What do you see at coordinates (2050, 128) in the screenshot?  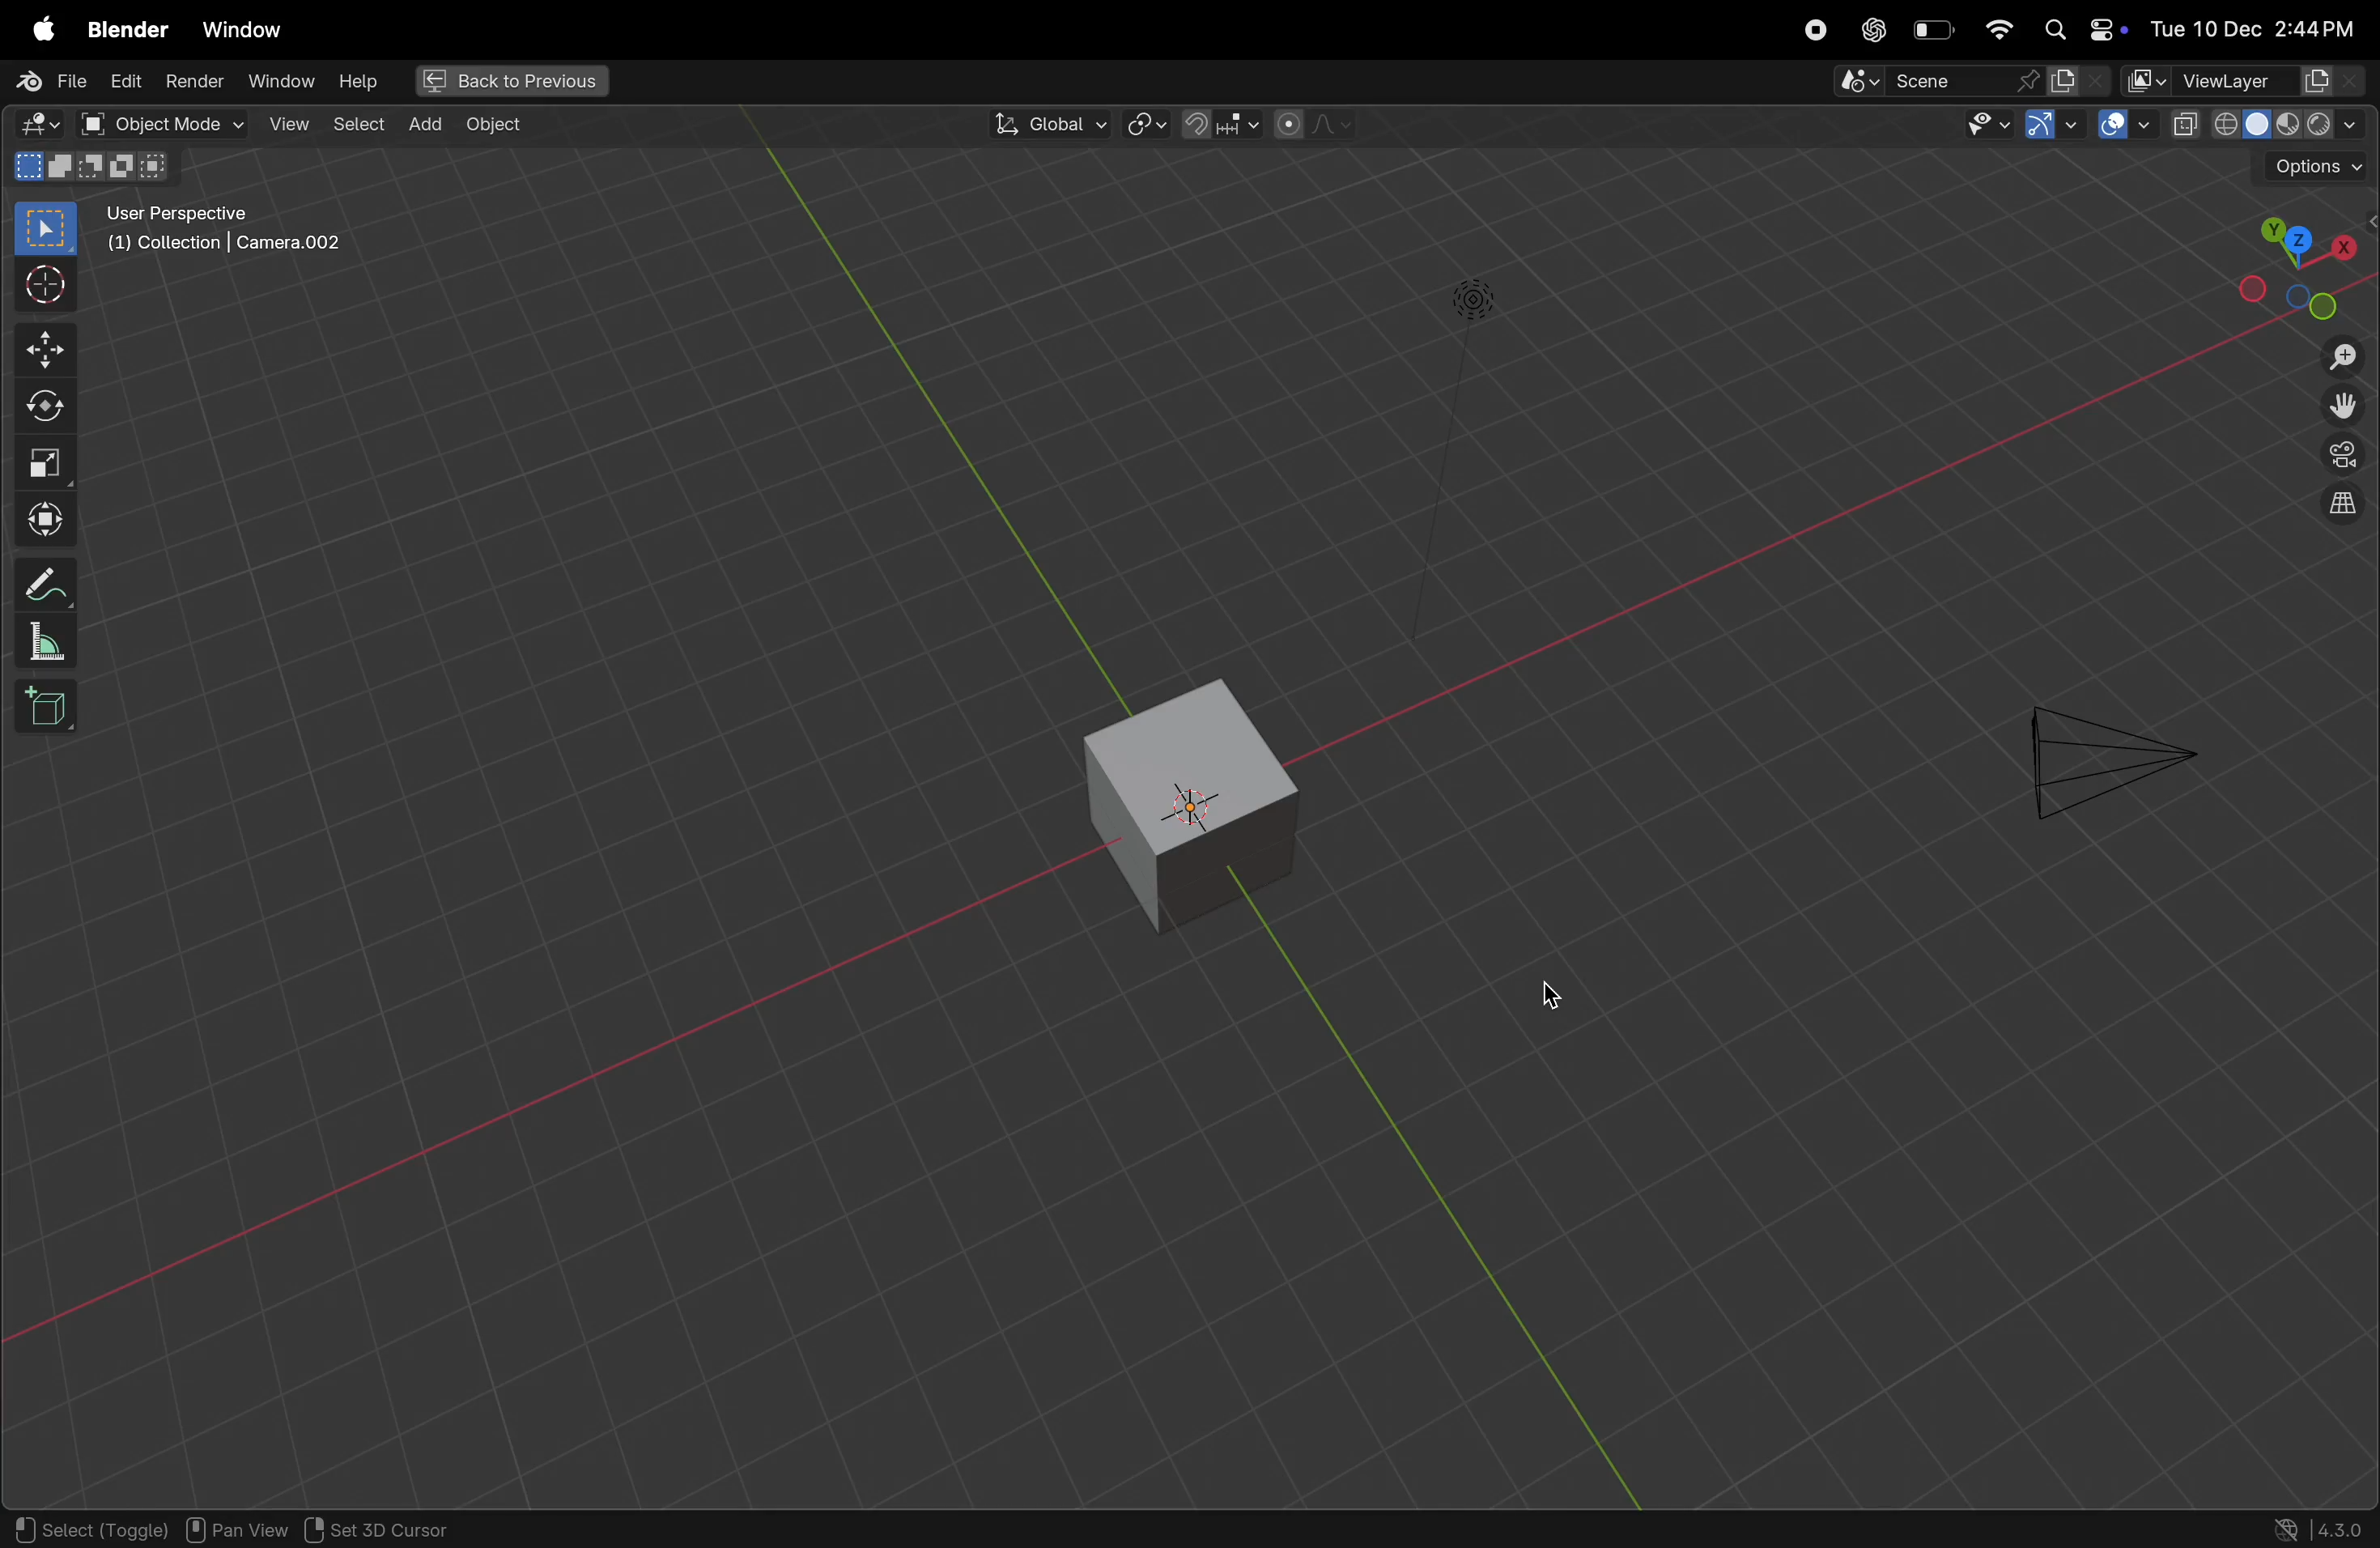 I see `show gimzo` at bounding box center [2050, 128].